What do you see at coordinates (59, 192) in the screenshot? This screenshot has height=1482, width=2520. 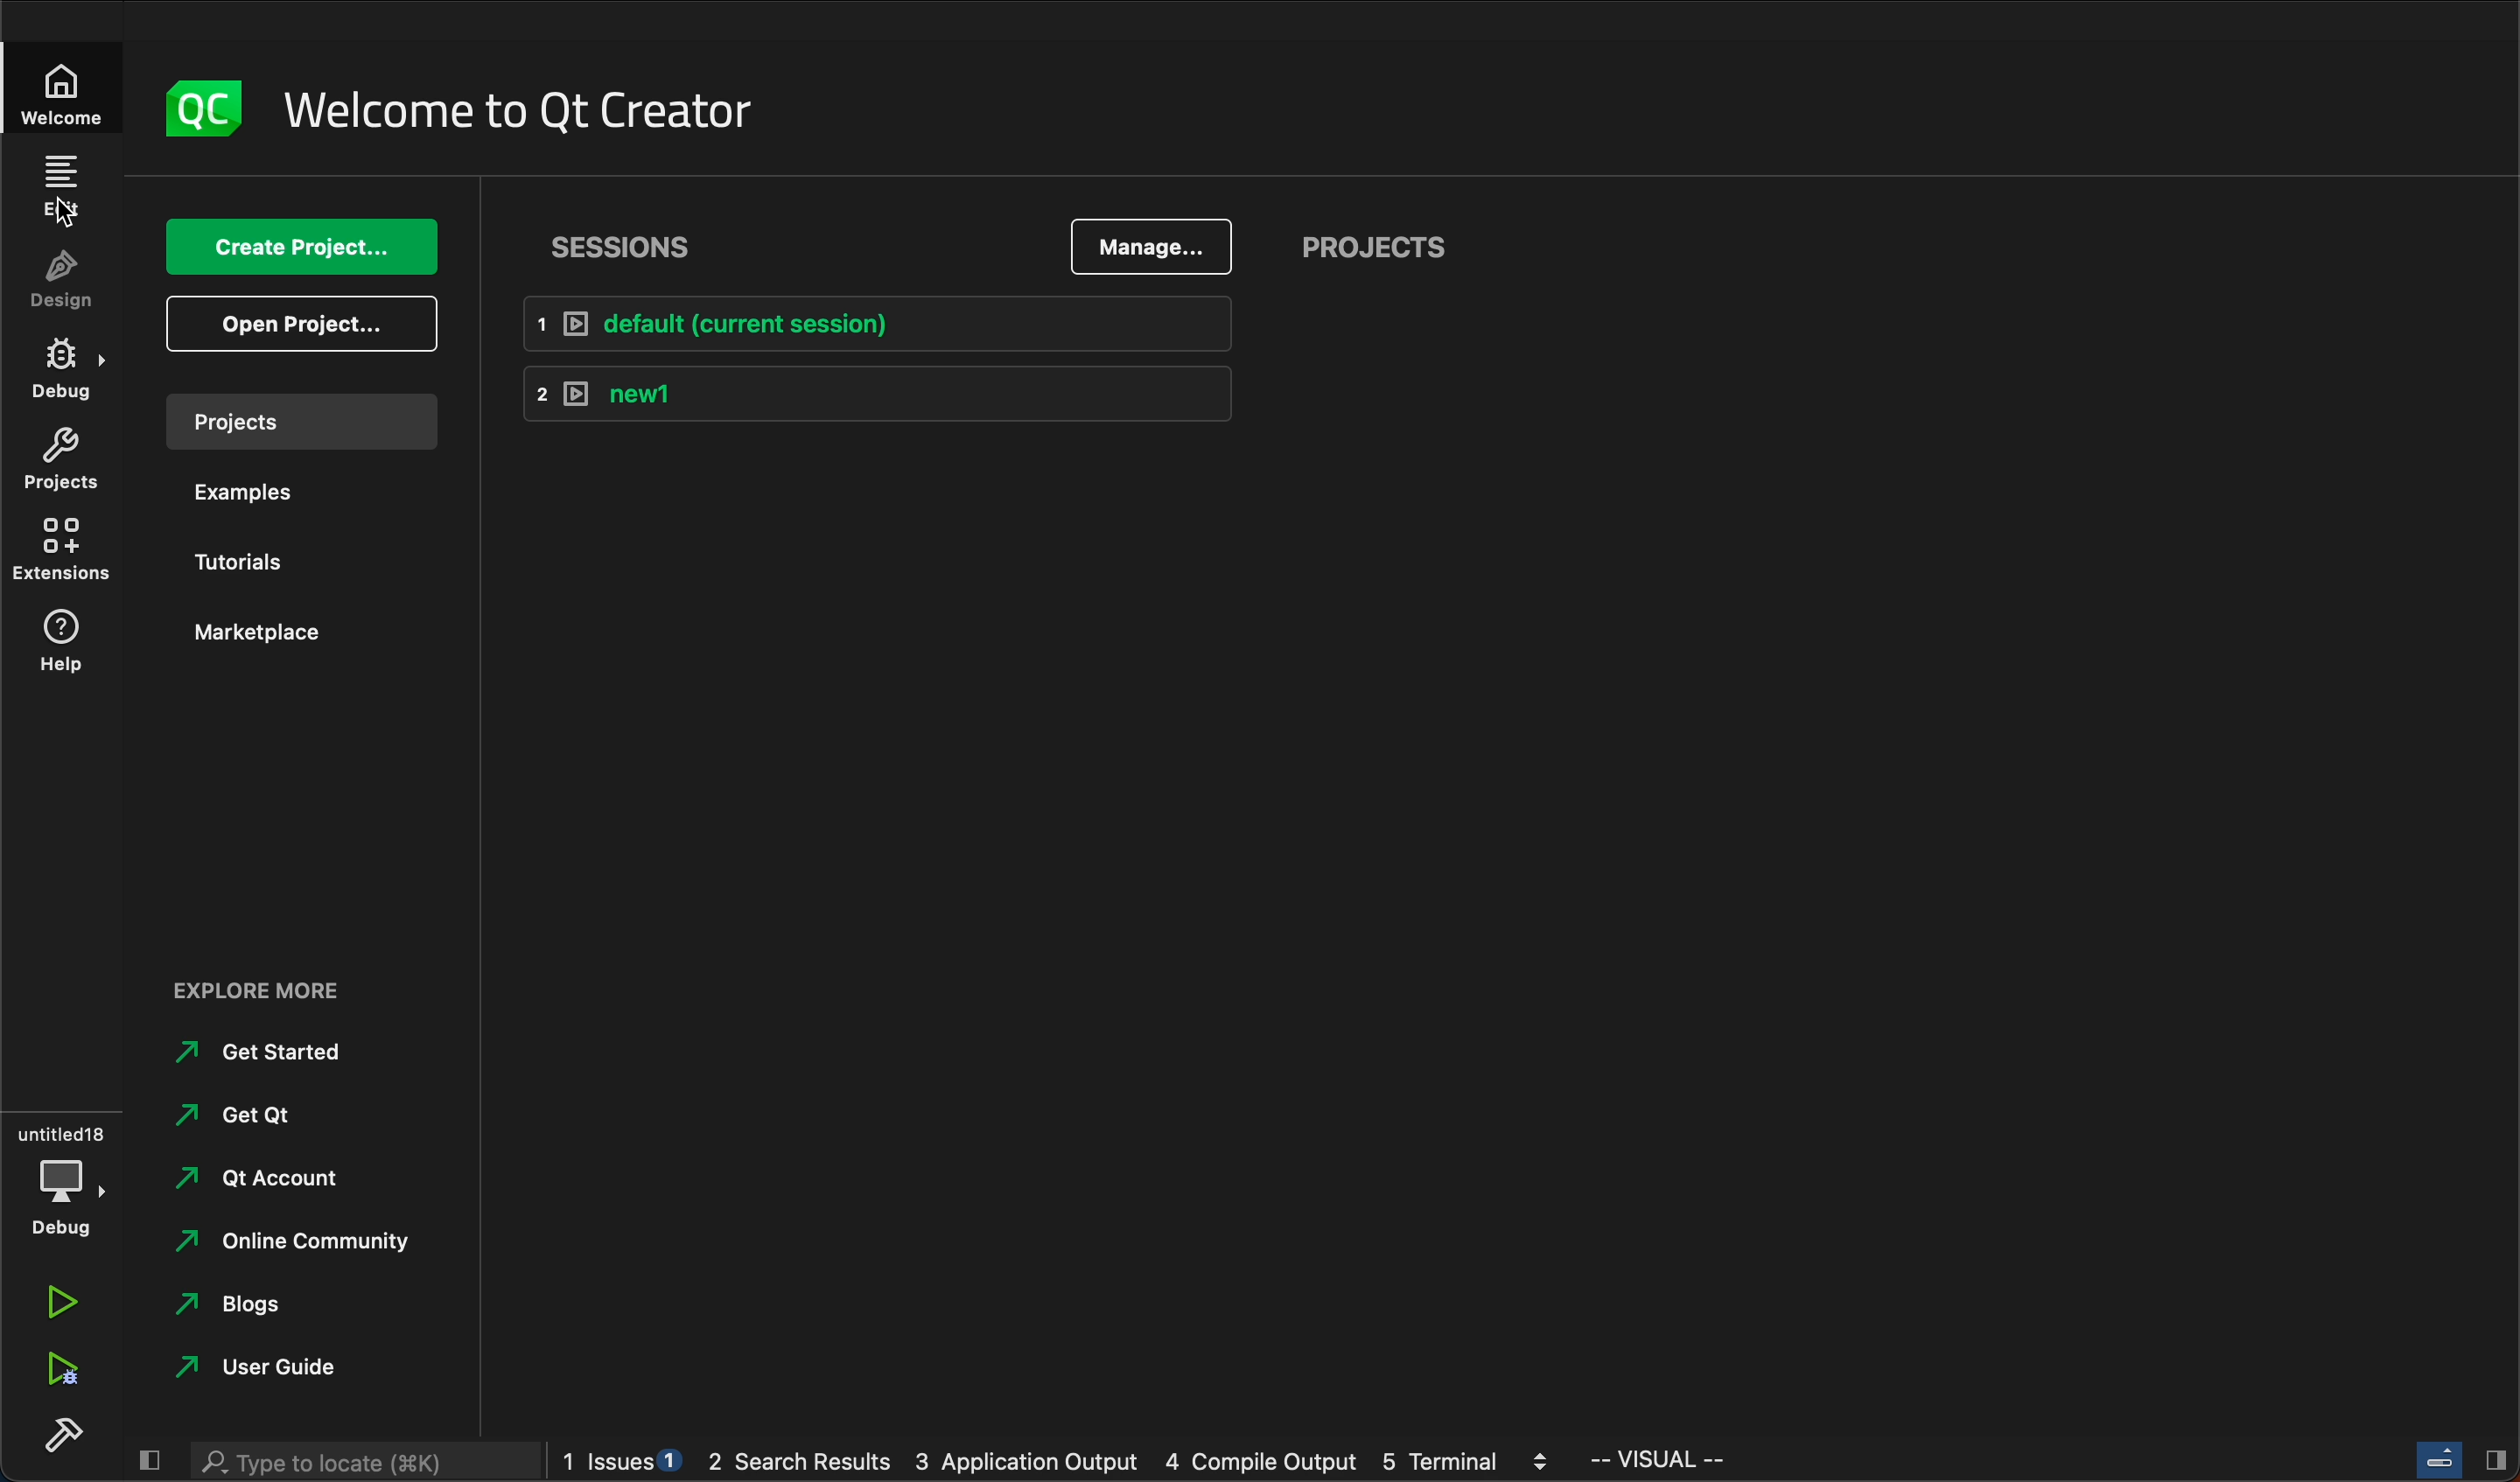 I see `edit` at bounding box center [59, 192].